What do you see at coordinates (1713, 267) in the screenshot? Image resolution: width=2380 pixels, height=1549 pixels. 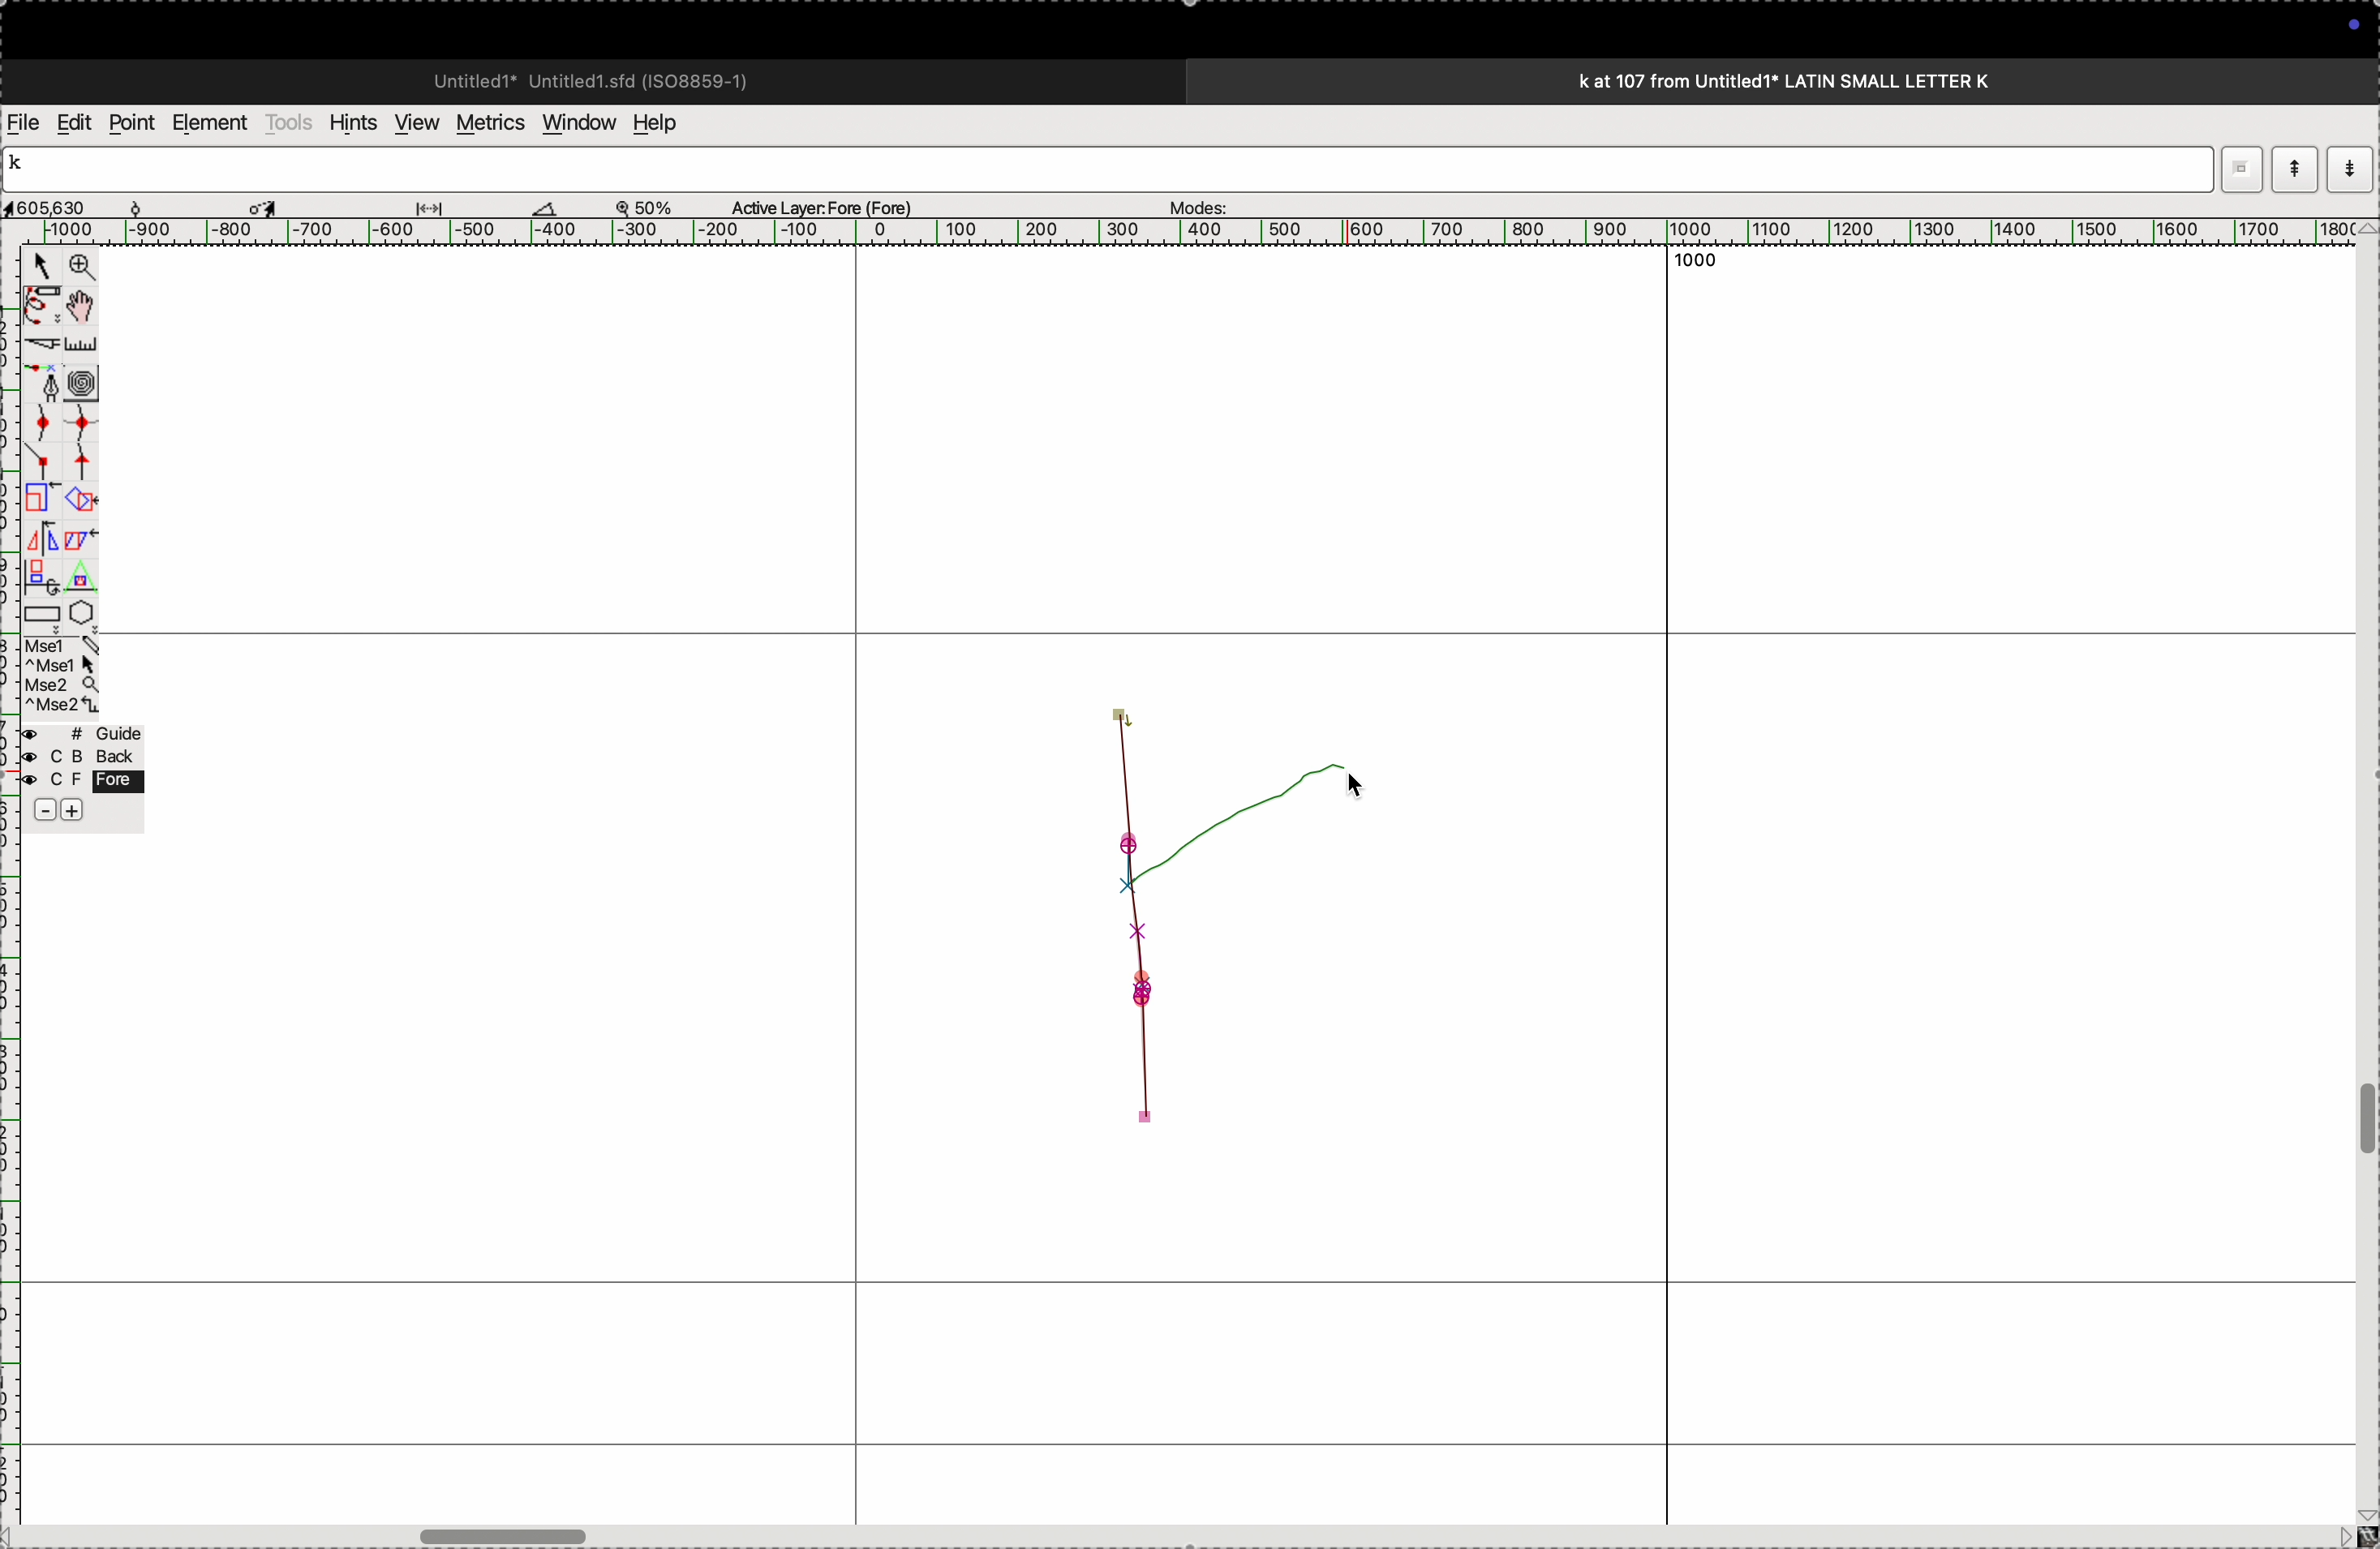 I see `1000` at bounding box center [1713, 267].